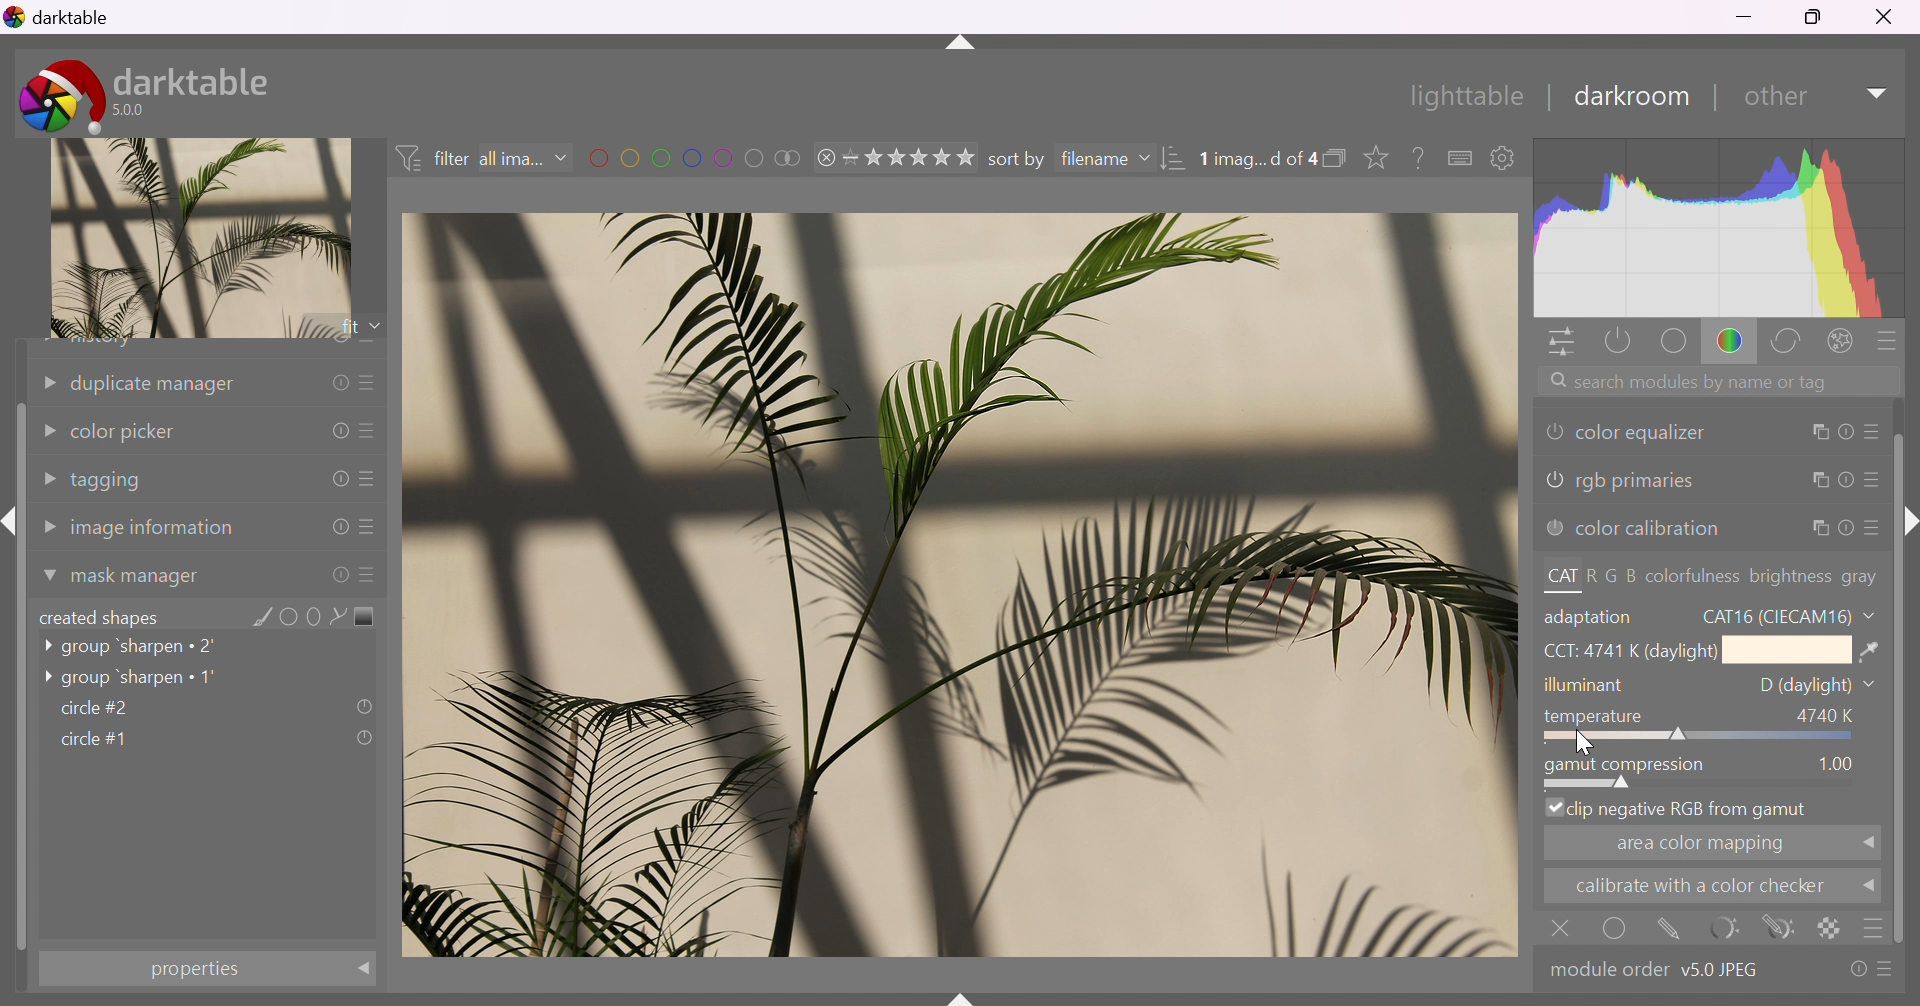 This screenshot has width=1920, height=1006. I want to click on tempreture, so click(1714, 724).